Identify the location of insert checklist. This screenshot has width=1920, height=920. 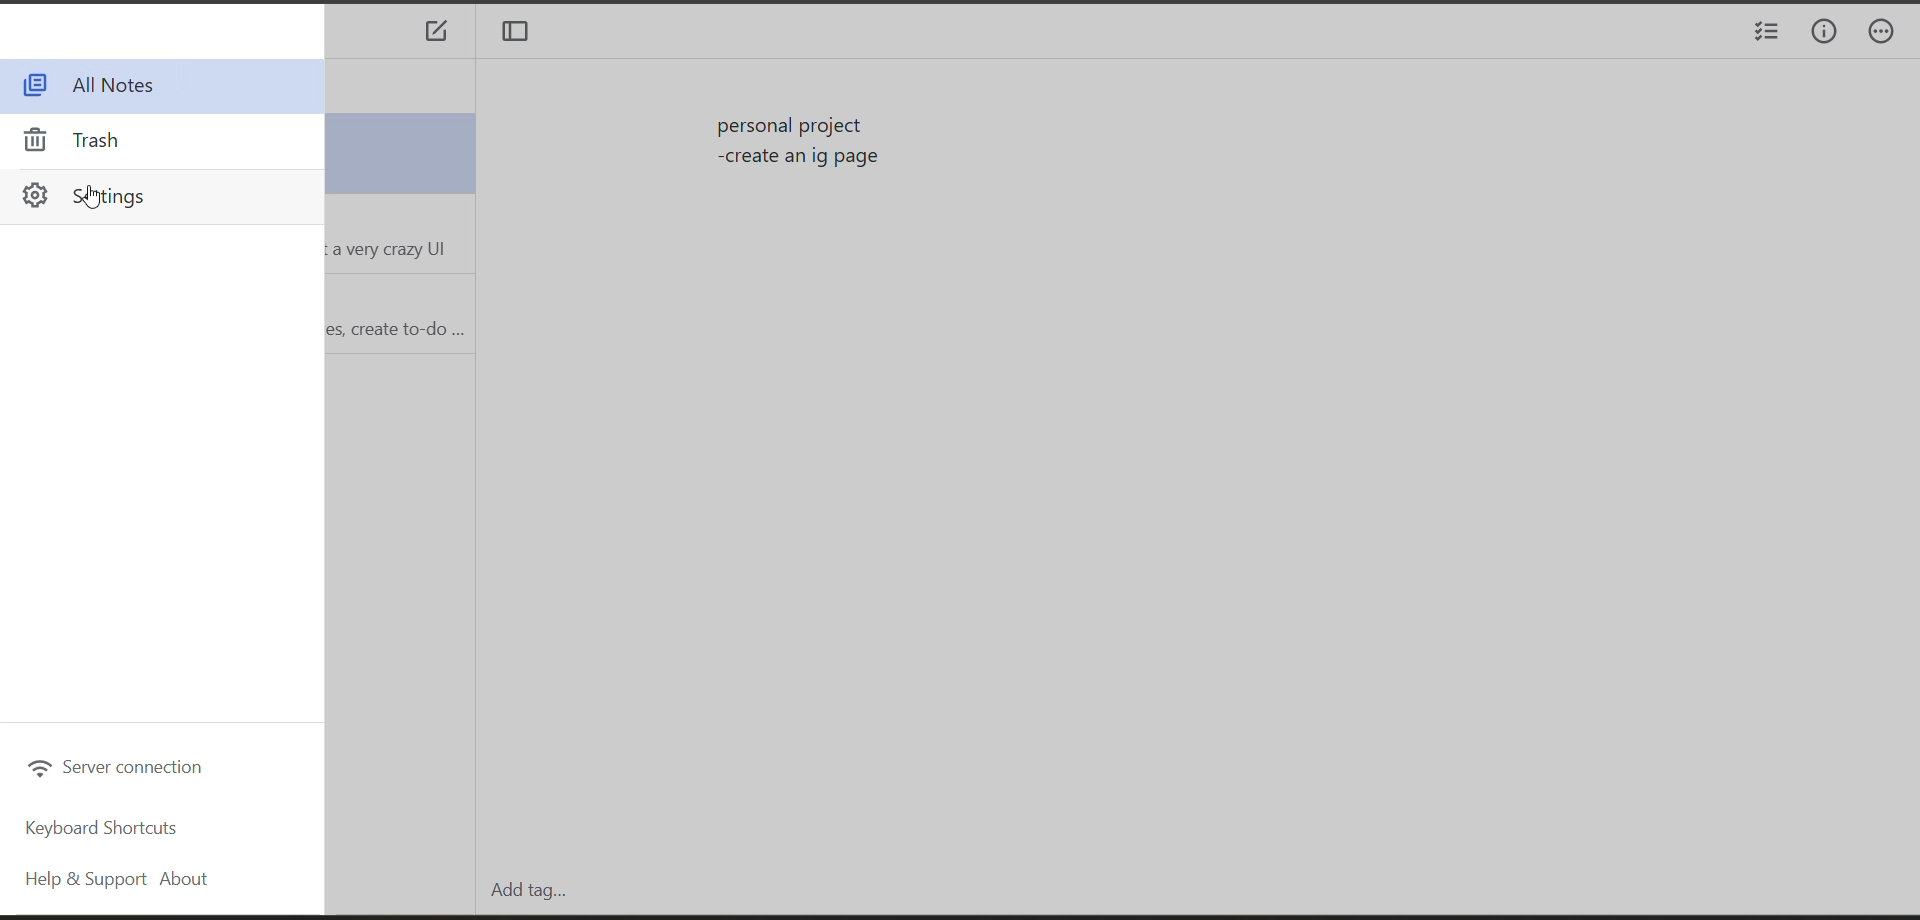
(1763, 34).